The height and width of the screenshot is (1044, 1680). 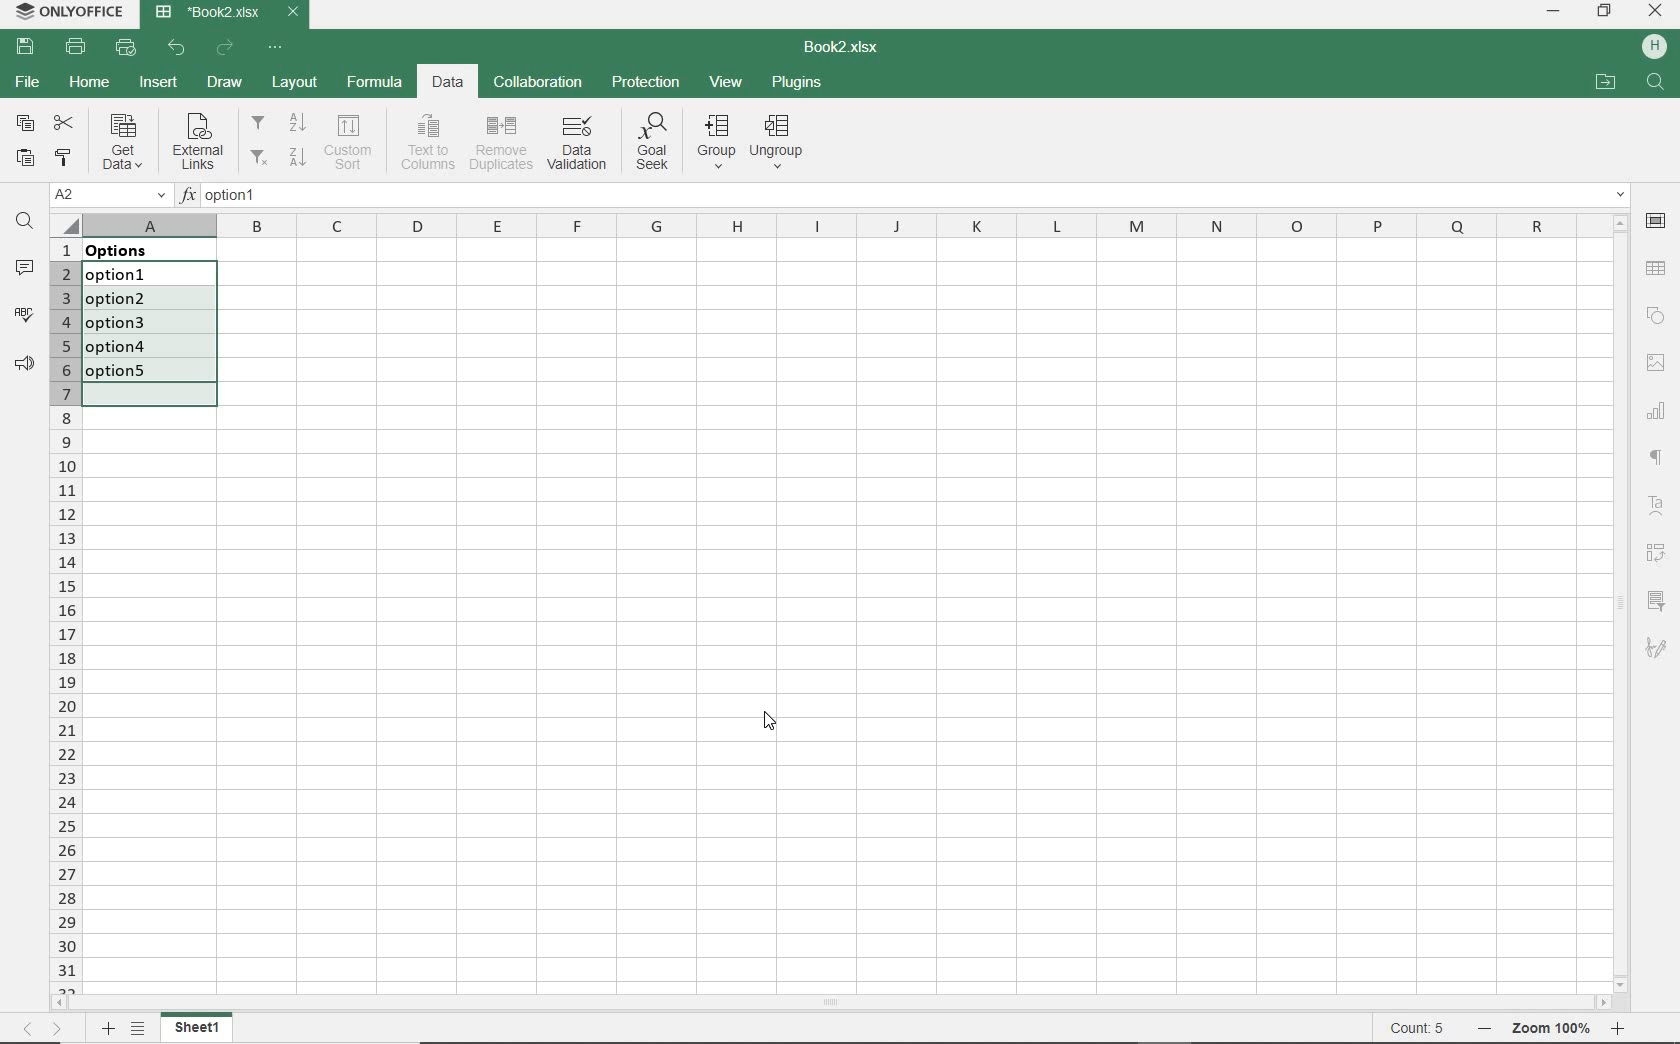 What do you see at coordinates (718, 144) in the screenshot?
I see `group` at bounding box center [718, 144].